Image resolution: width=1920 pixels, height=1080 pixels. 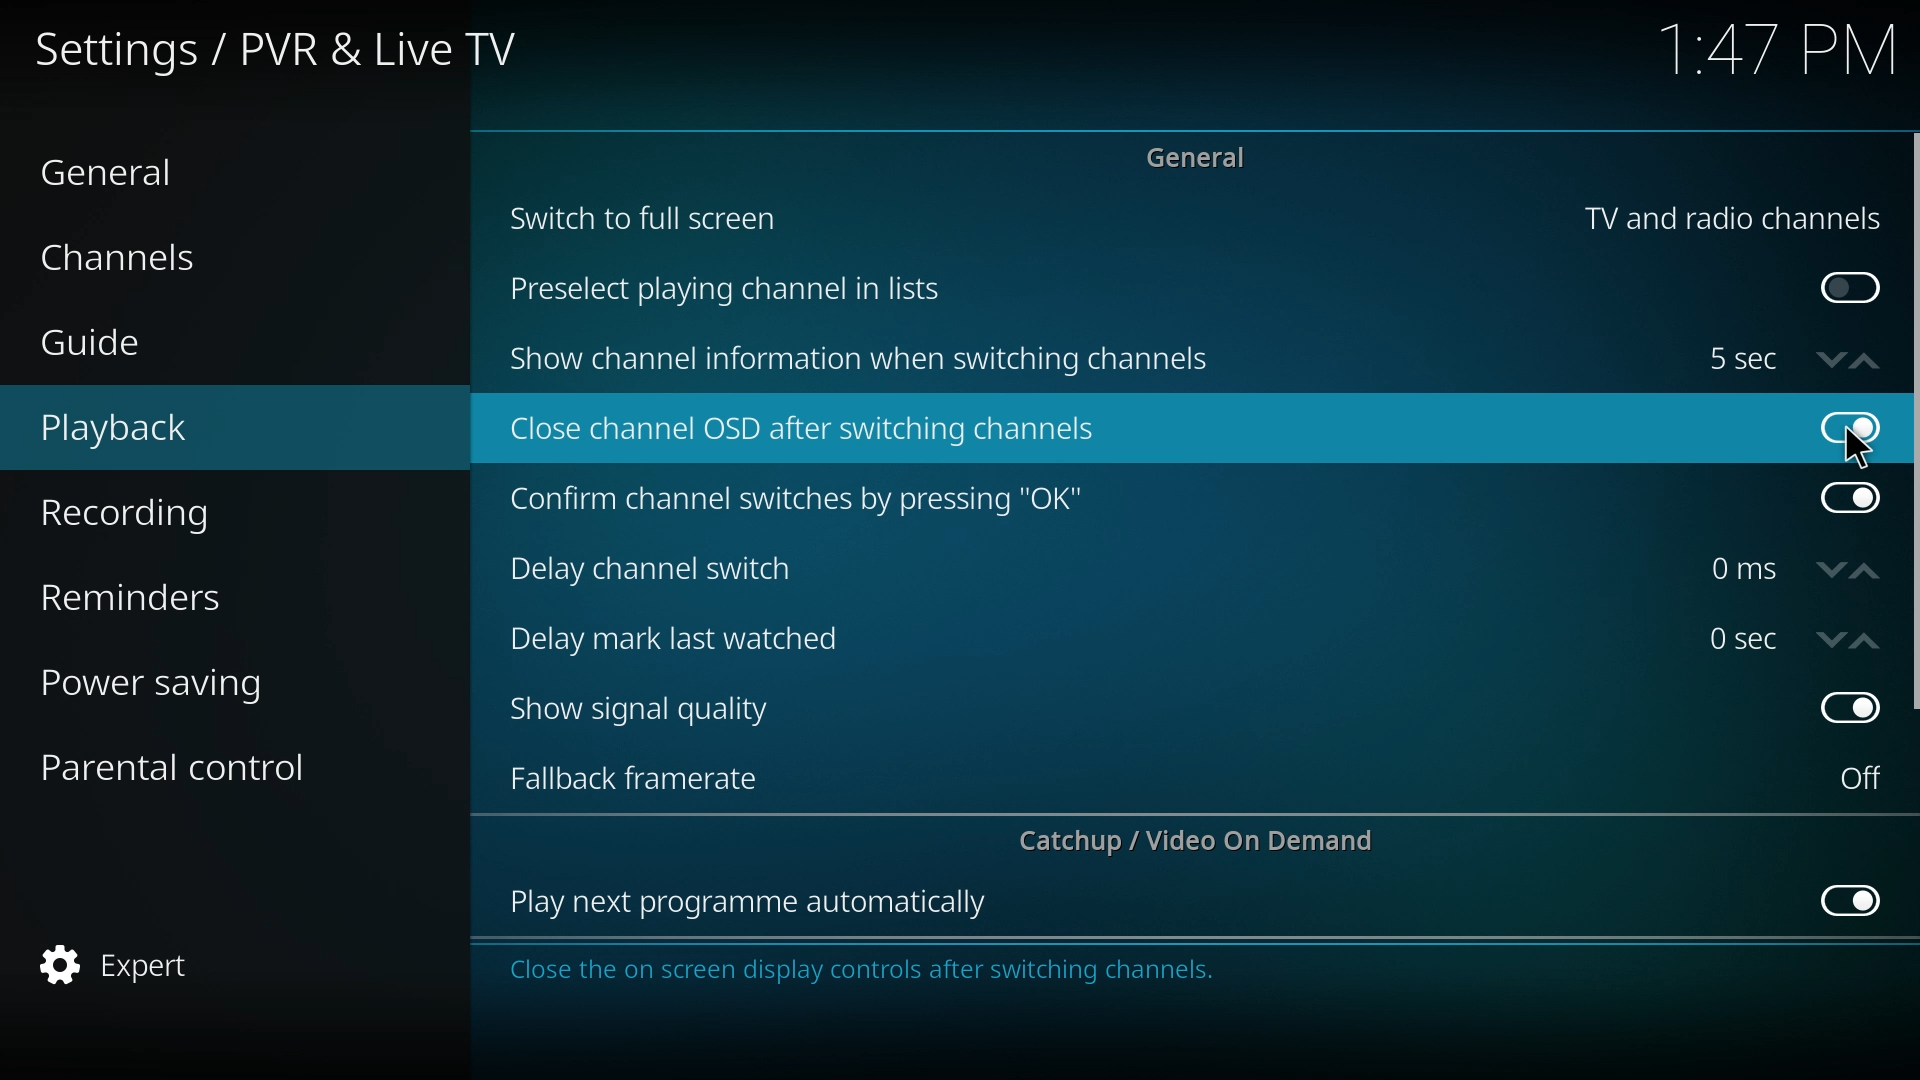 What do you see at coordinates (164, 345) in the screenshot?
I see `guide` at bounding box center [164, 345].